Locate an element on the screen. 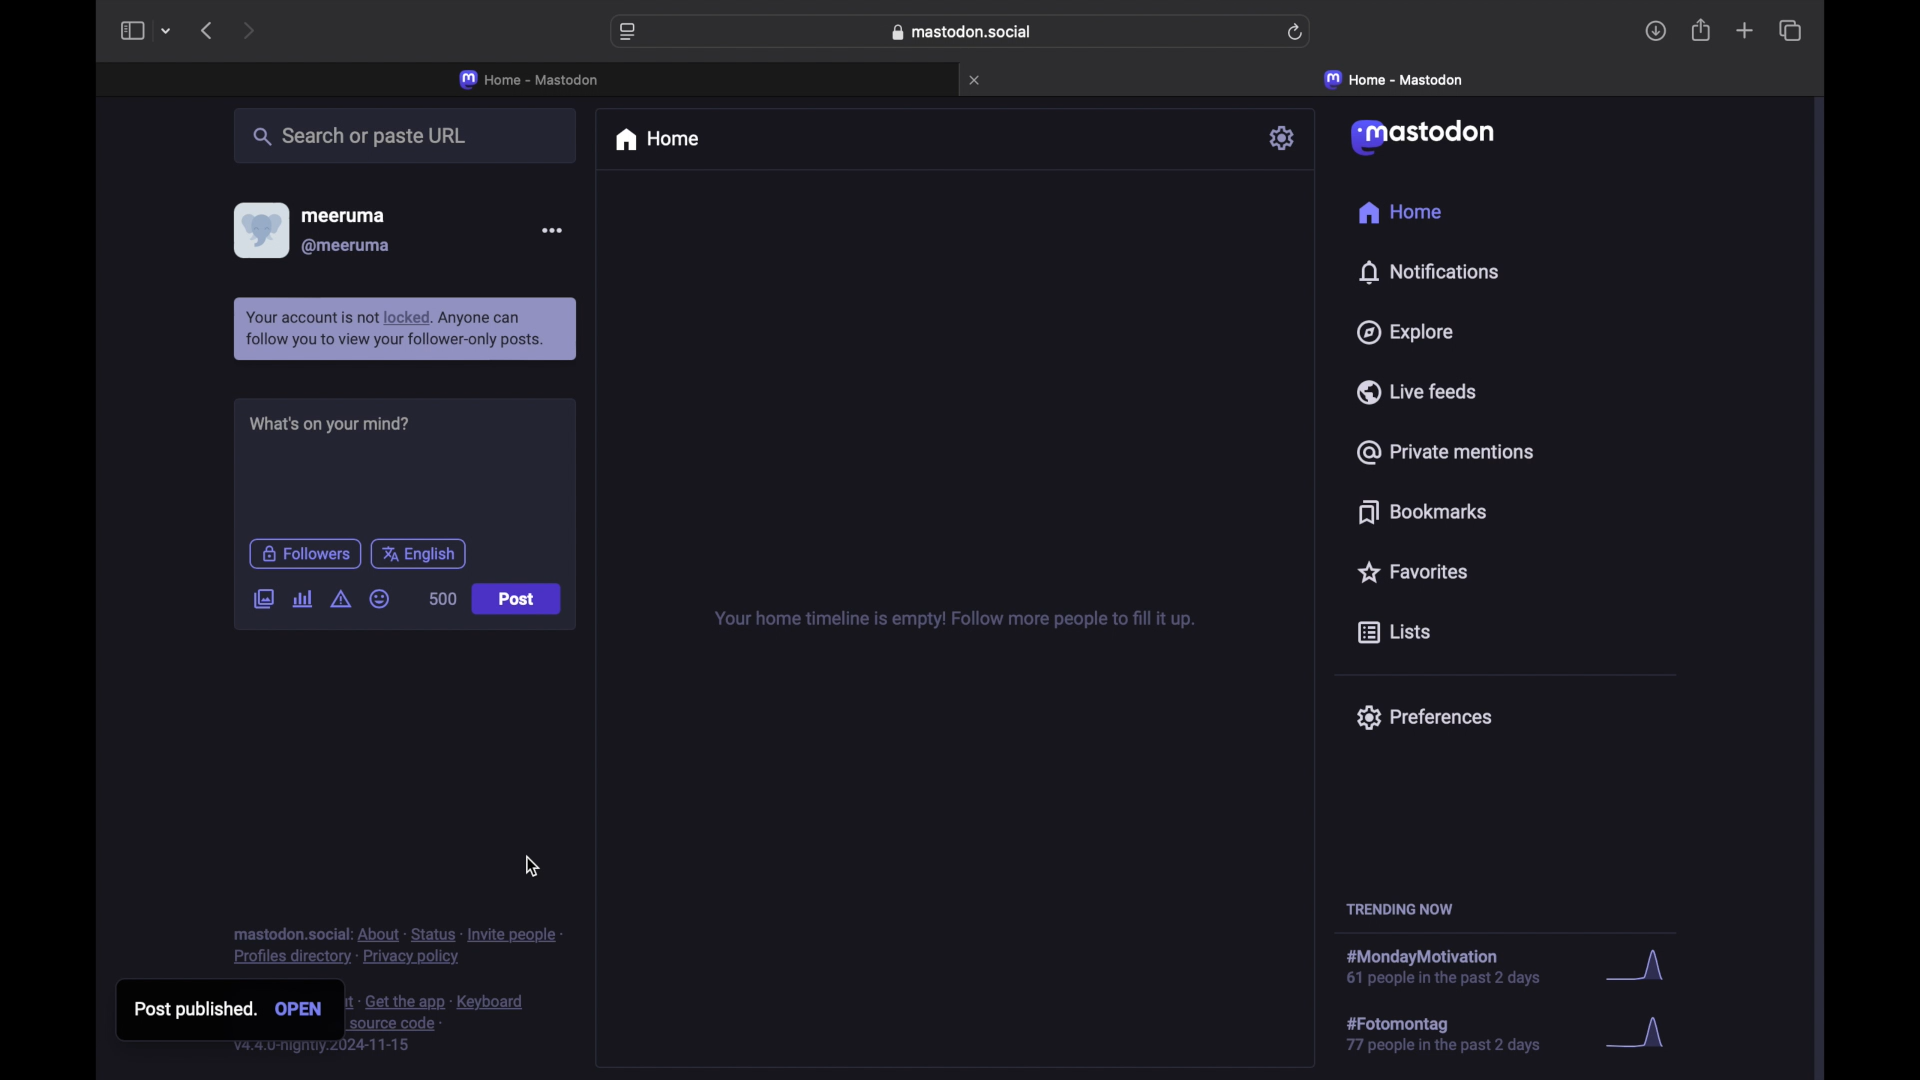  cursor is located at coordinates (266, 615).